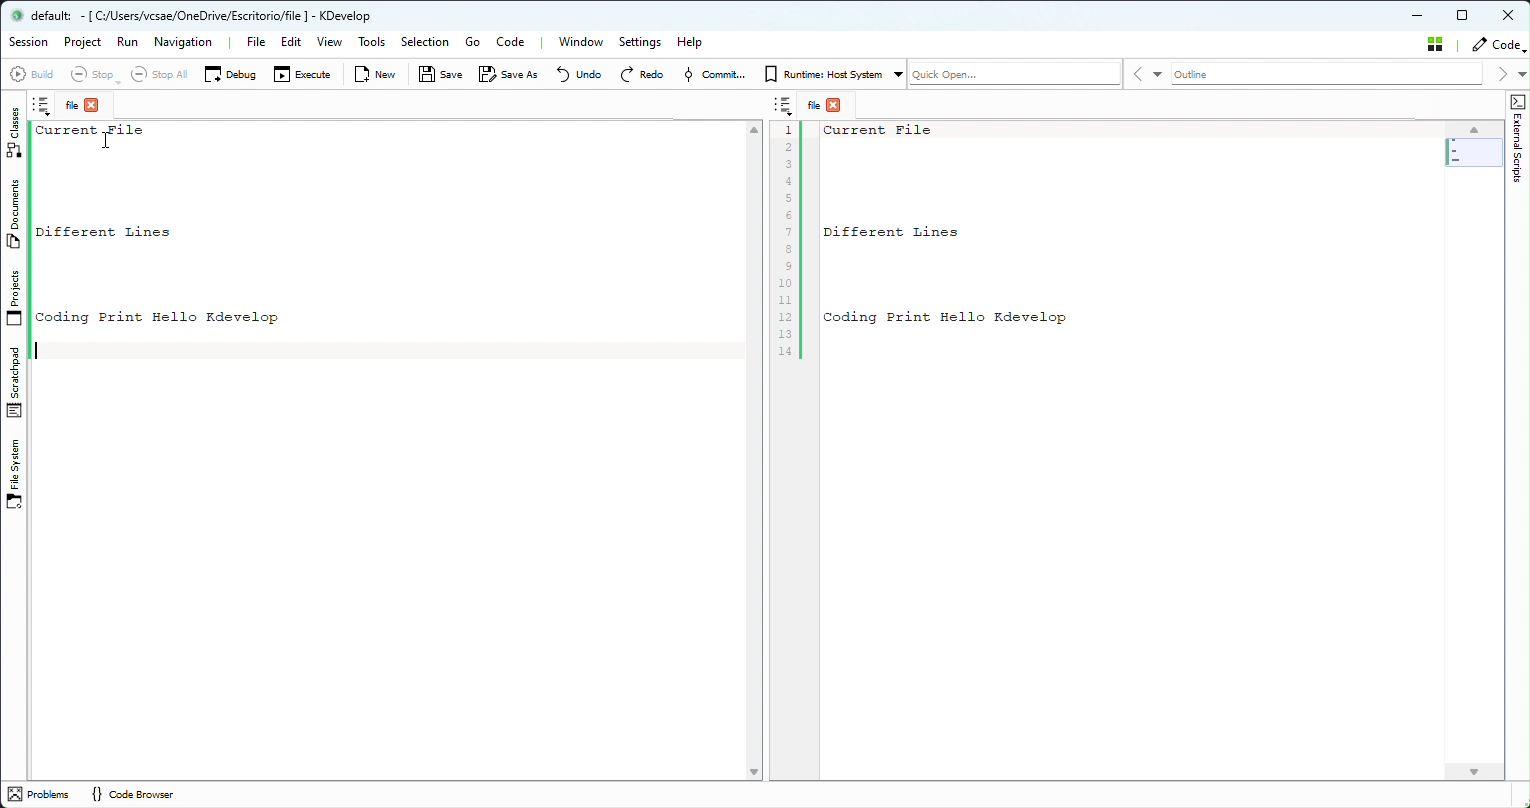 The image size is (1530, 808). Describe the element at coordinates (581, 76) in the screenshot. I see `Undo` at that location.